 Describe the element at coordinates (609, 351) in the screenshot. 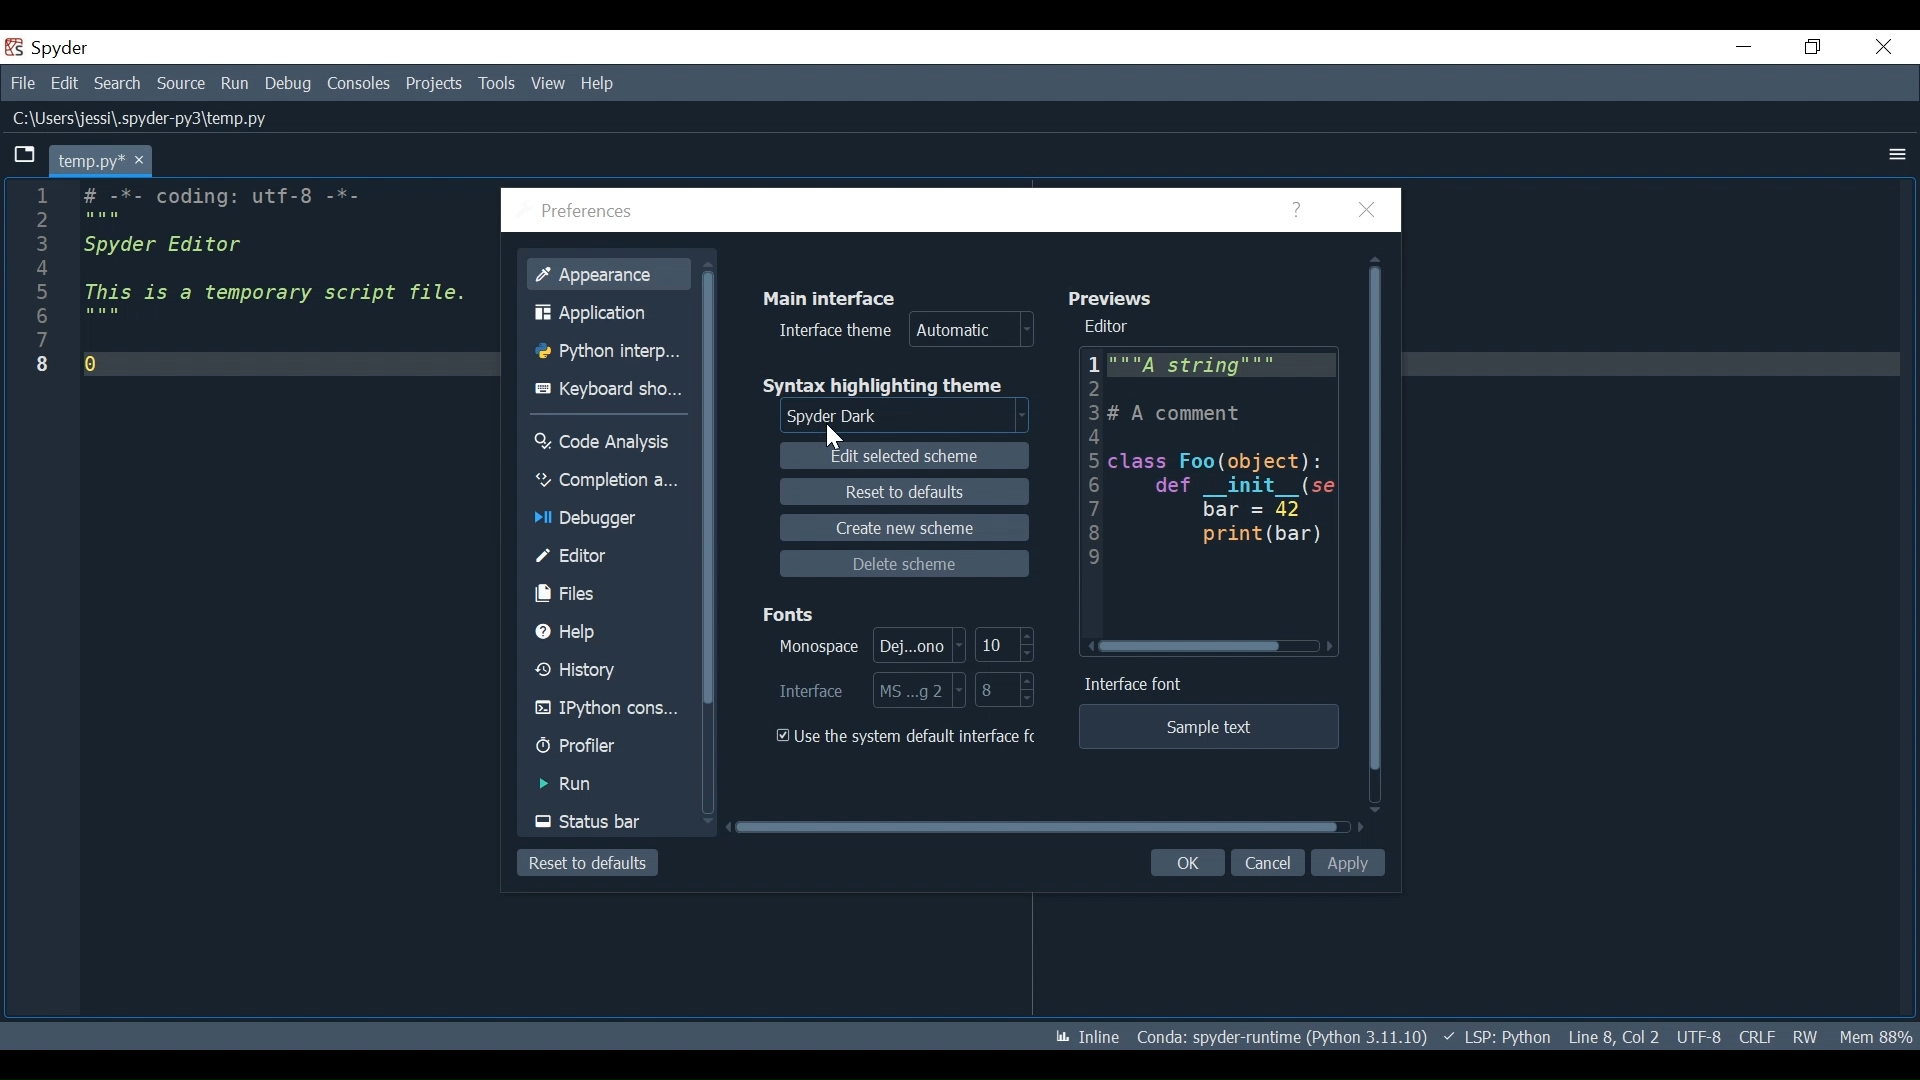

I see `Python Interpreter` at that location.